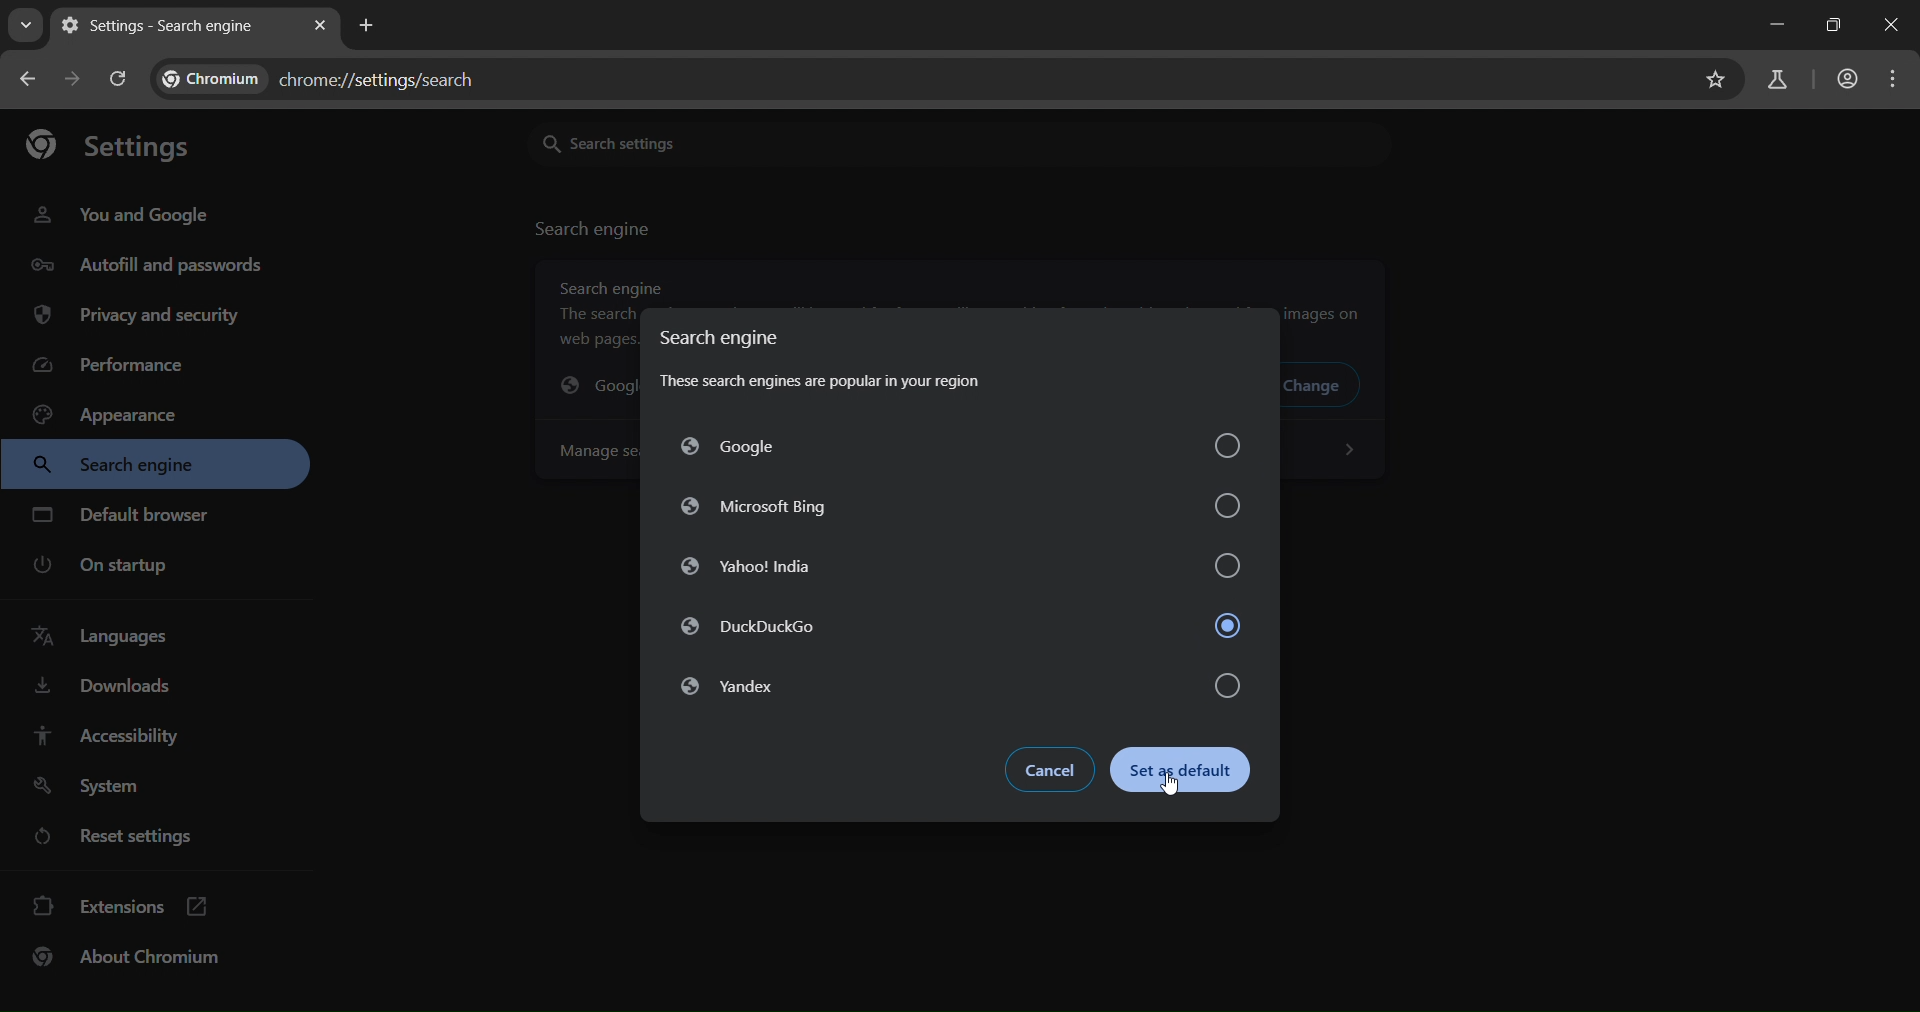 This screenshot has width=1920, height=1012. Describe the element at coordinates (163, 26) in the screenshot. I see `currenttab` at that location.